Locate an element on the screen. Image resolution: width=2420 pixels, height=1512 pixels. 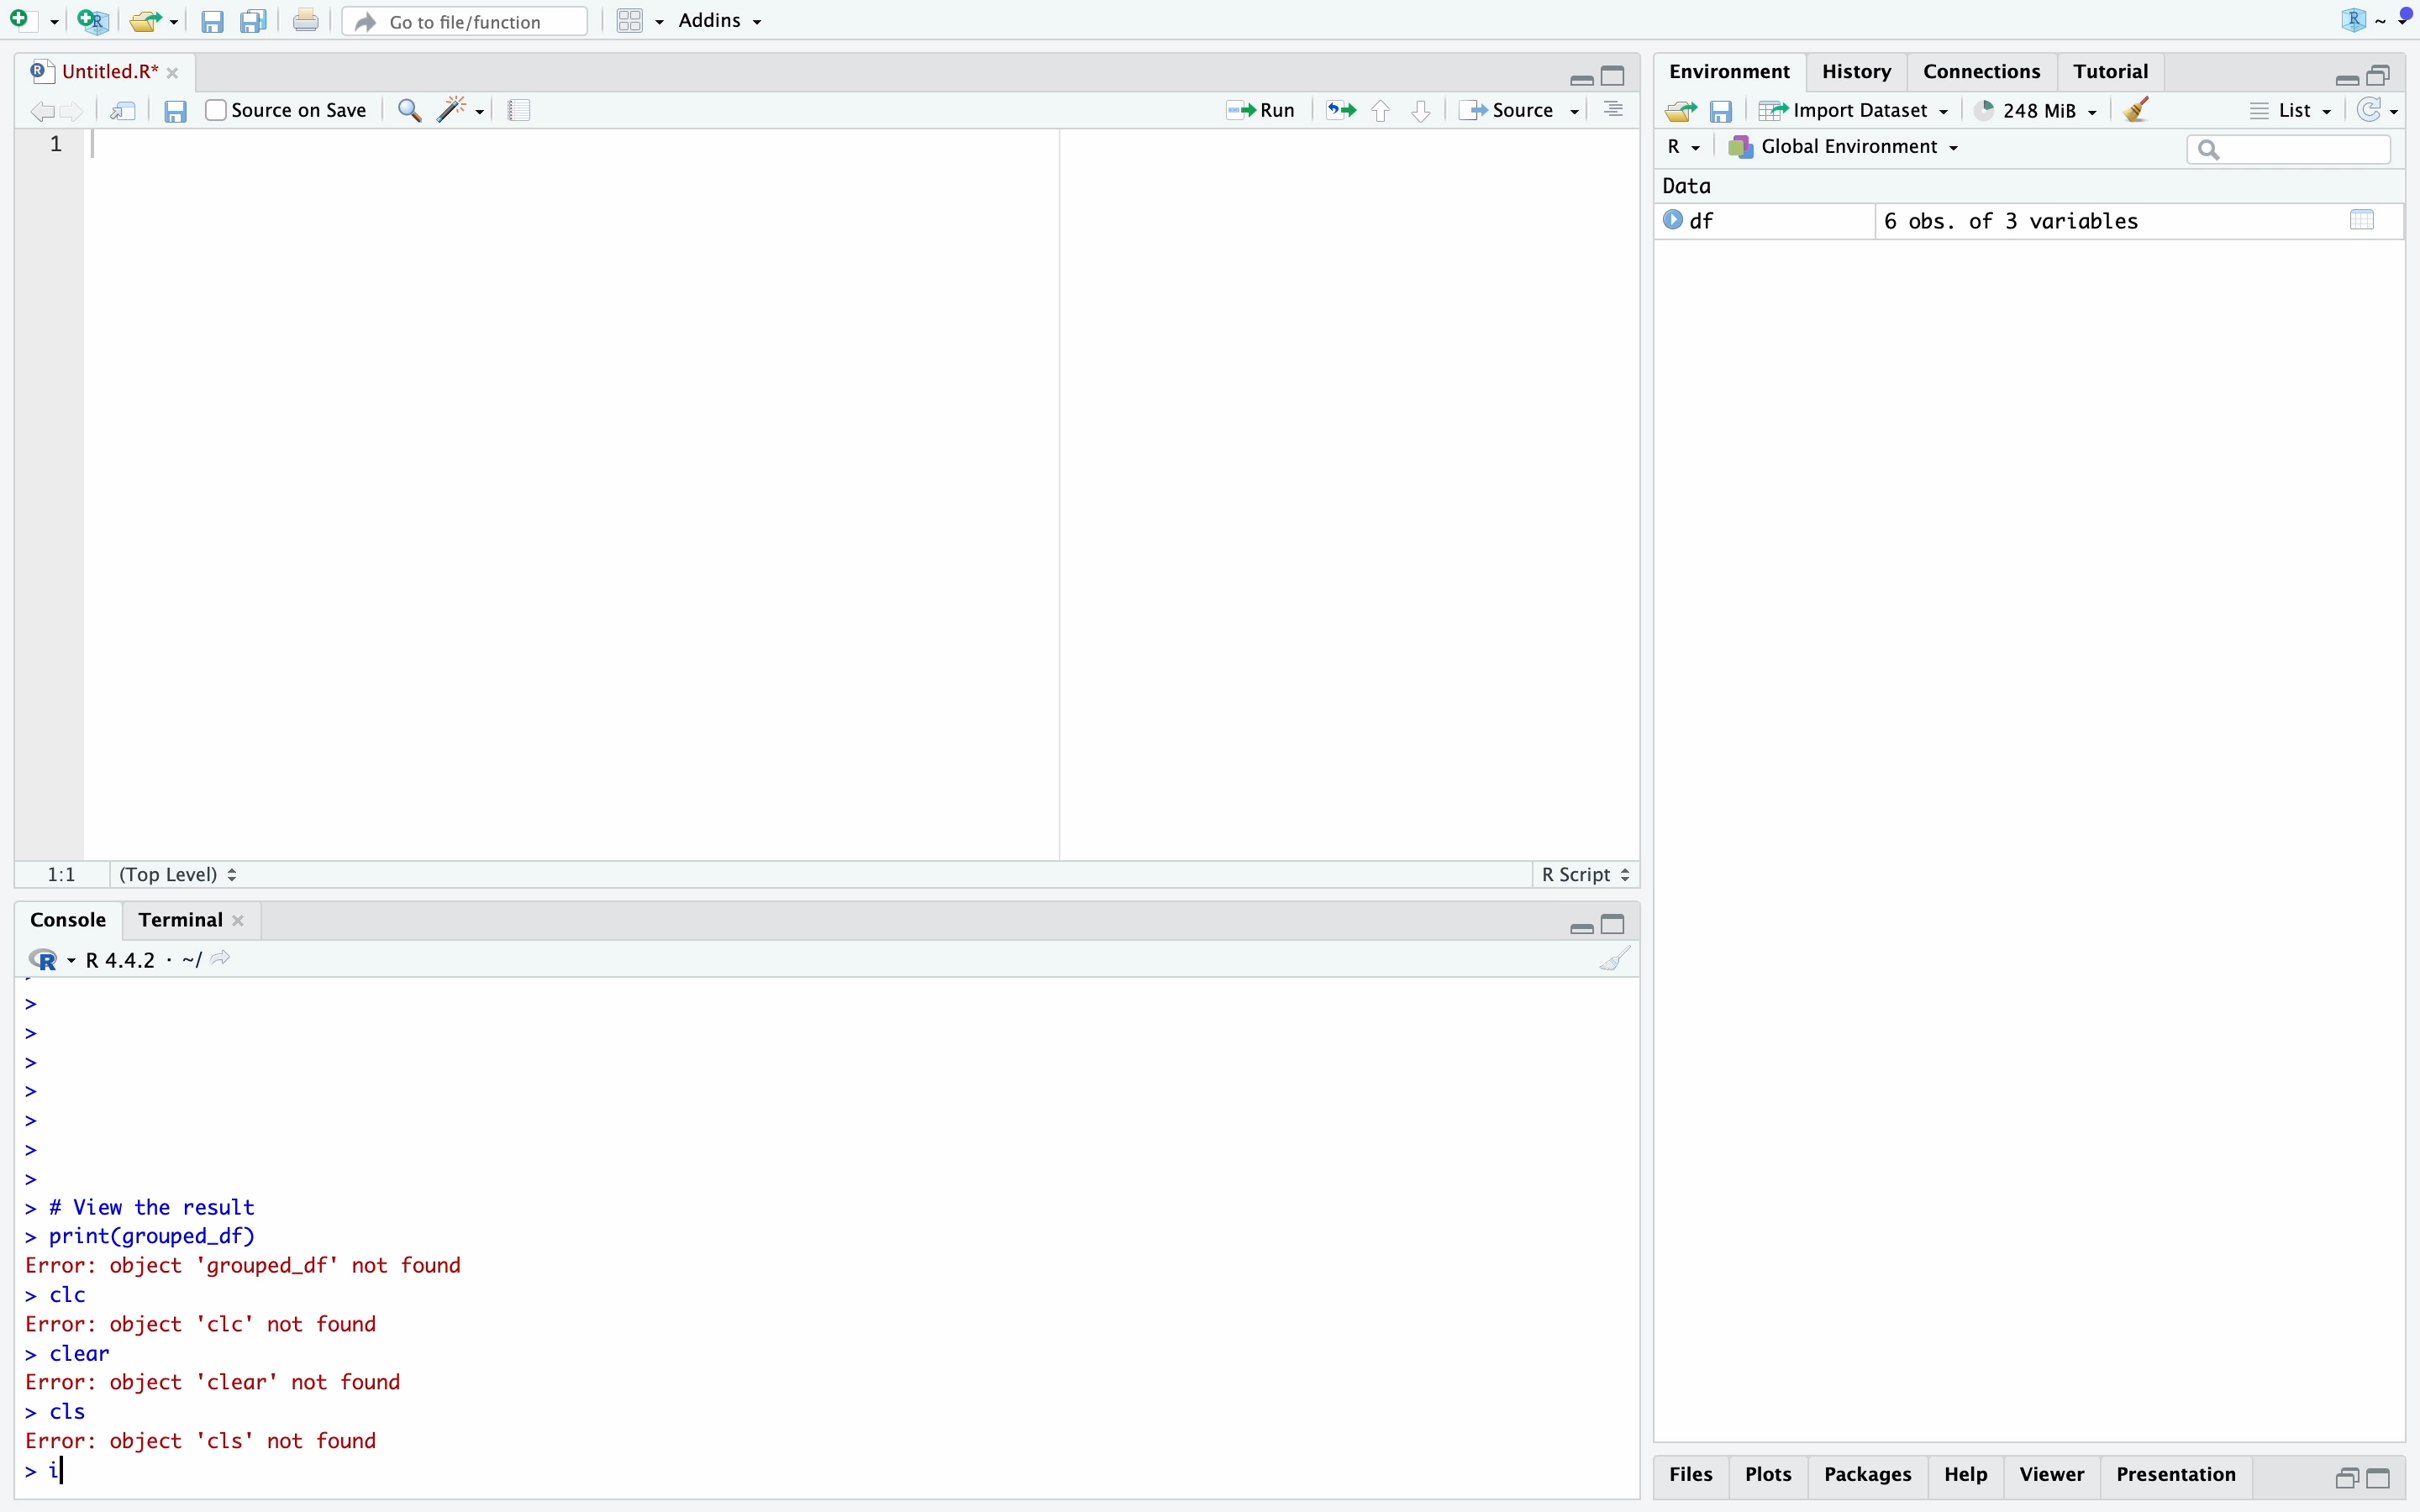
Console is located at coordinates (70, 919).